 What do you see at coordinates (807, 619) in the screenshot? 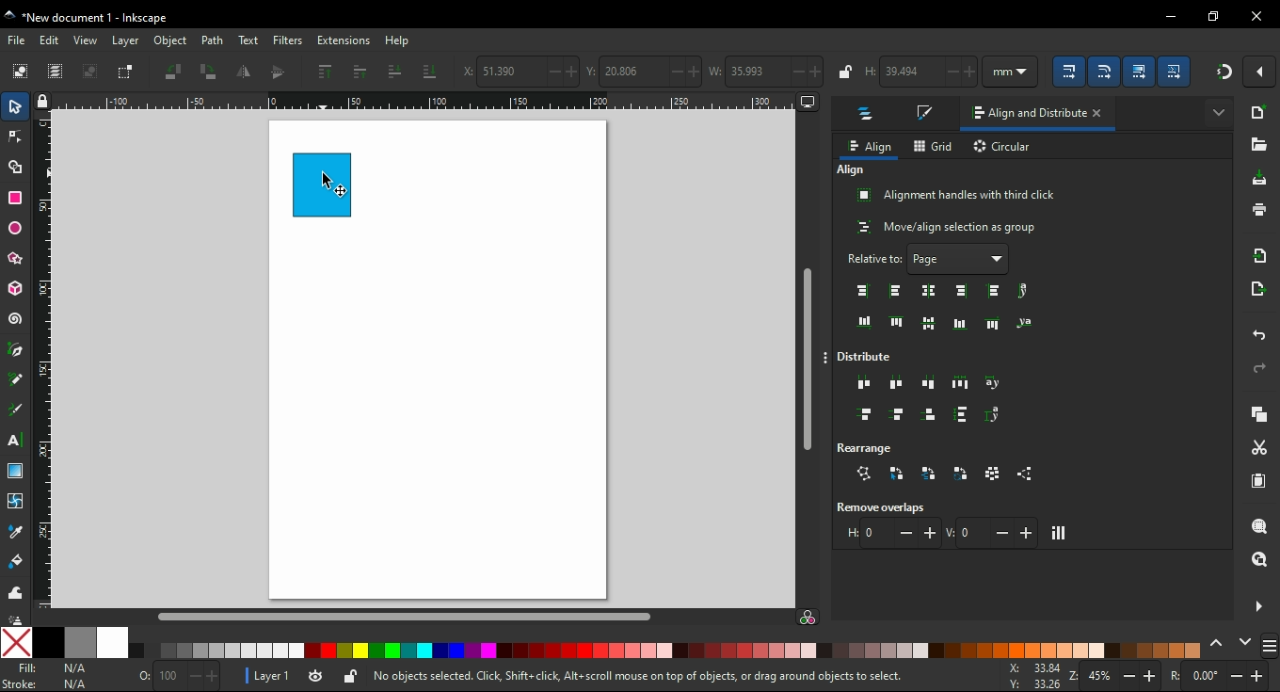
I see `color managed mode` at bounding box center [807, 619].